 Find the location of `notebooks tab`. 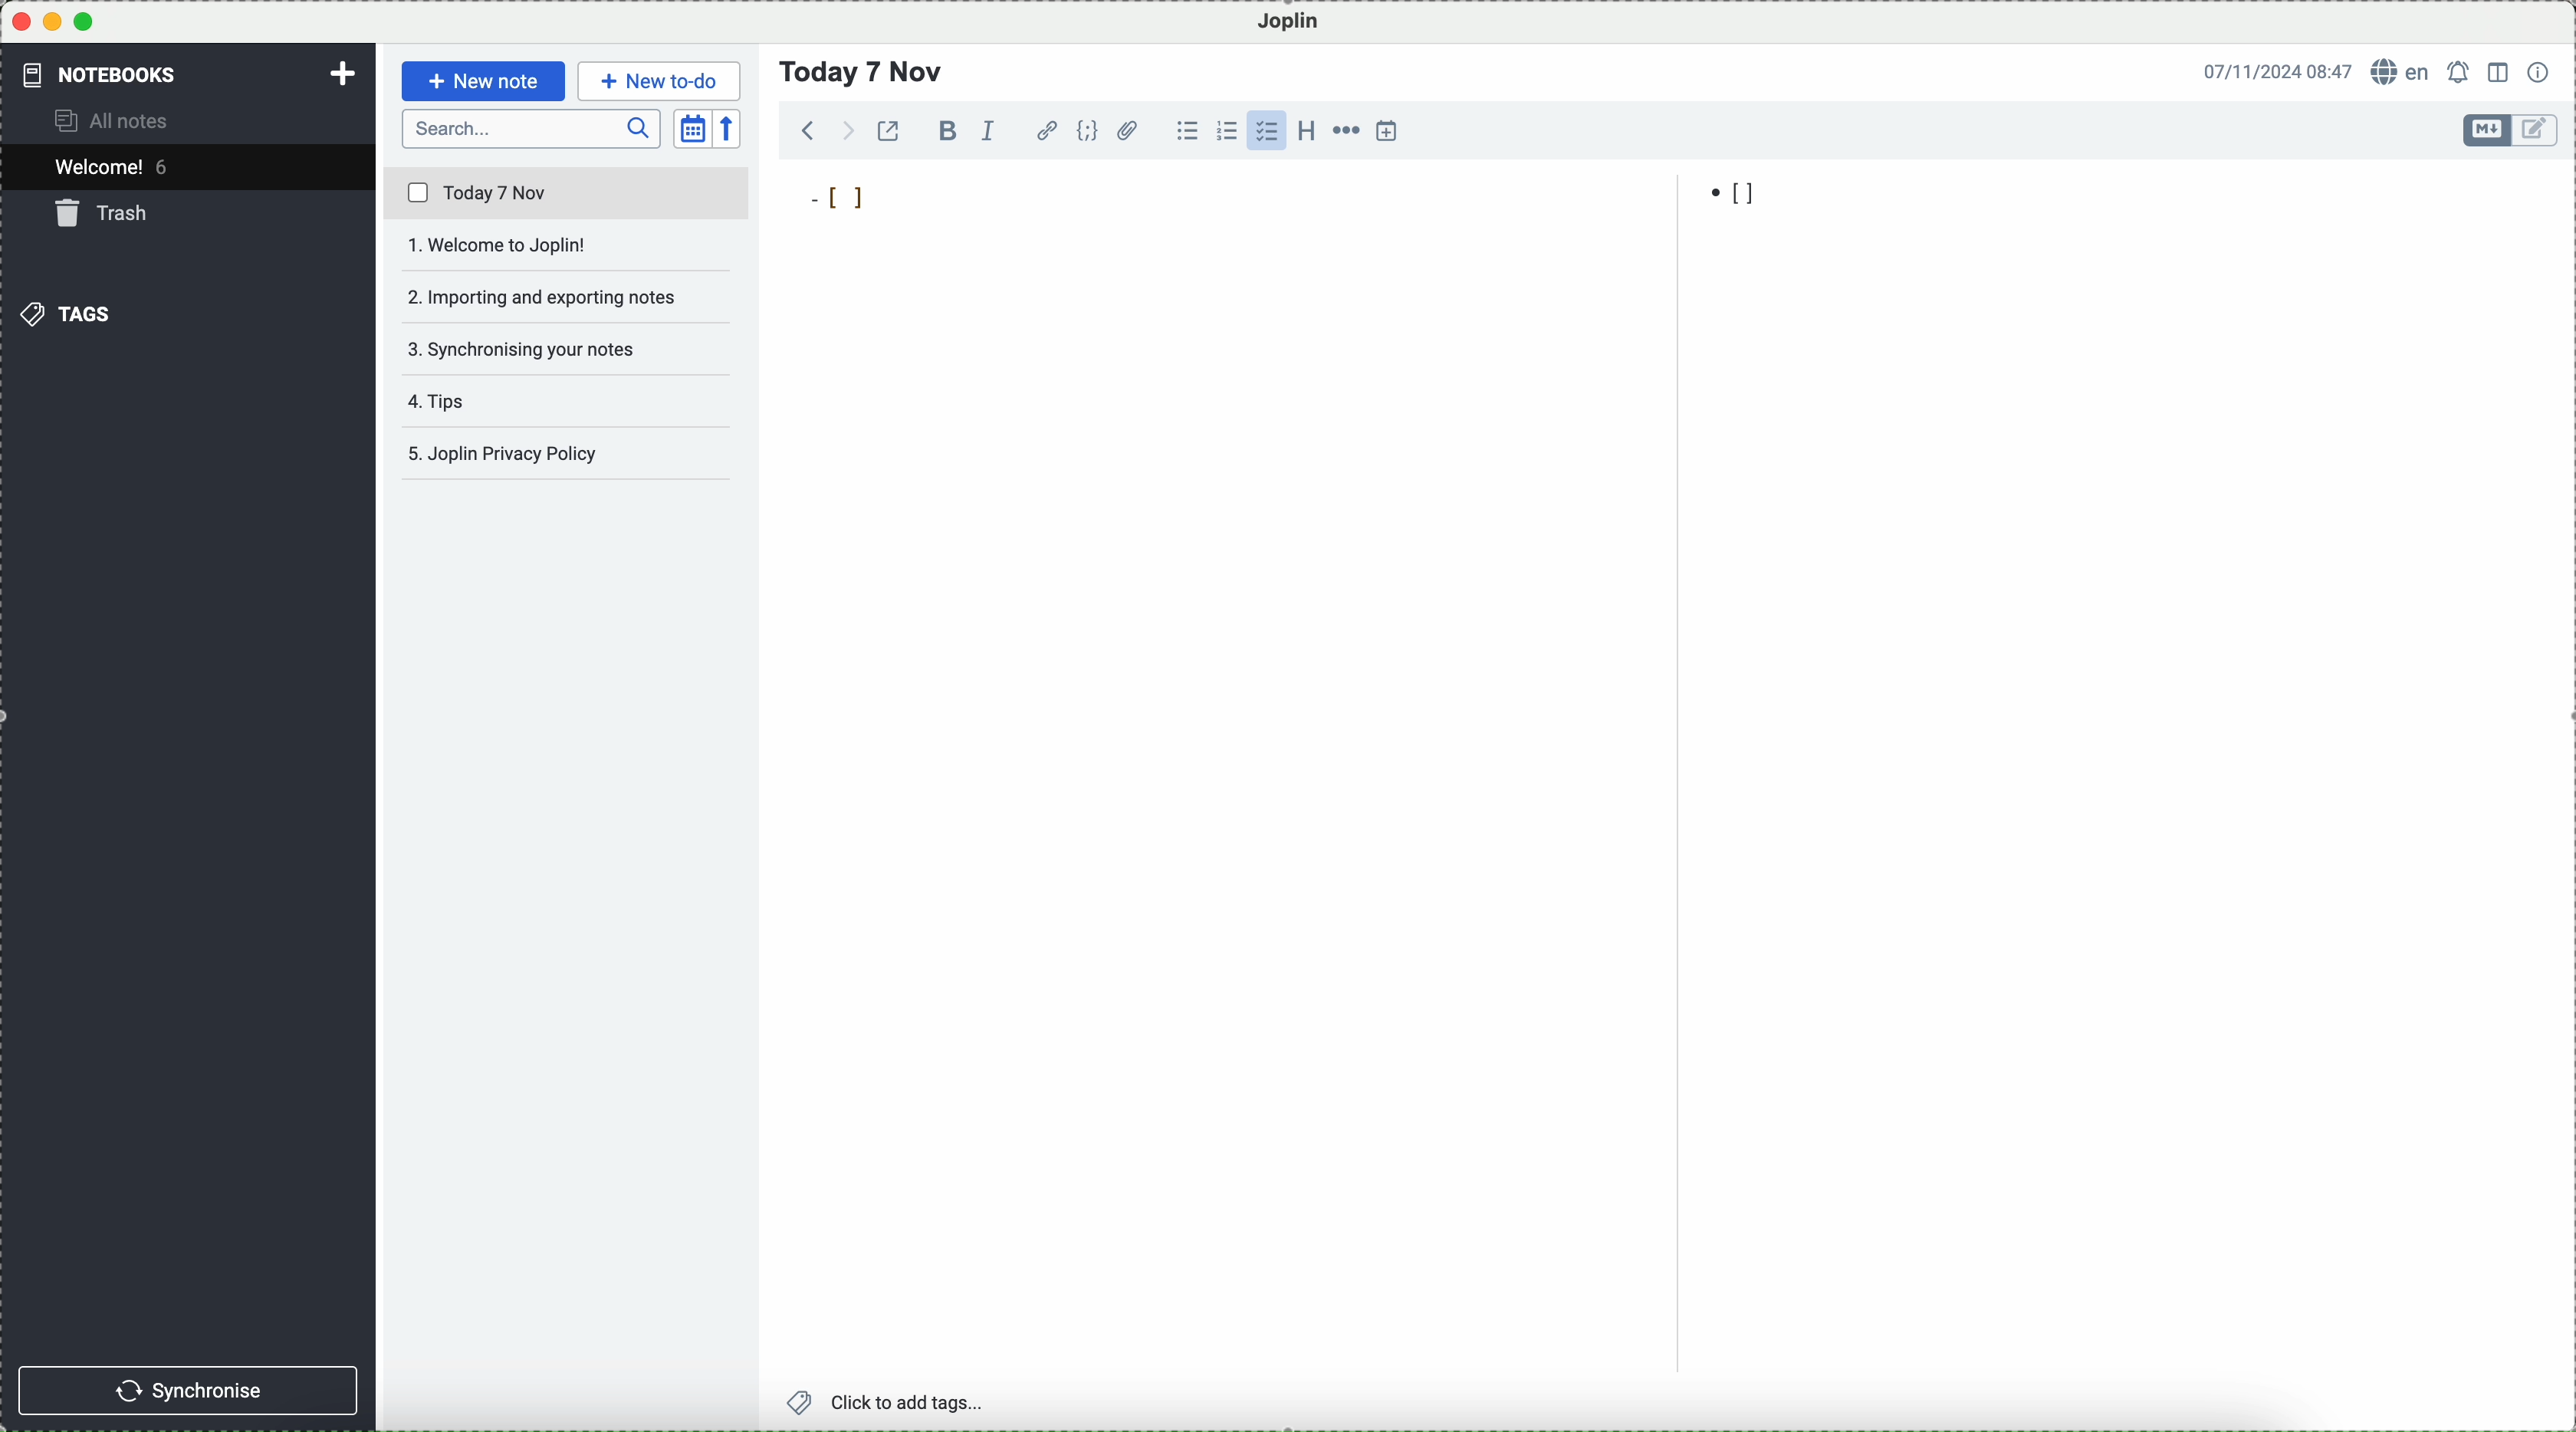

notebooks tab is located at coordinates (116, 74).